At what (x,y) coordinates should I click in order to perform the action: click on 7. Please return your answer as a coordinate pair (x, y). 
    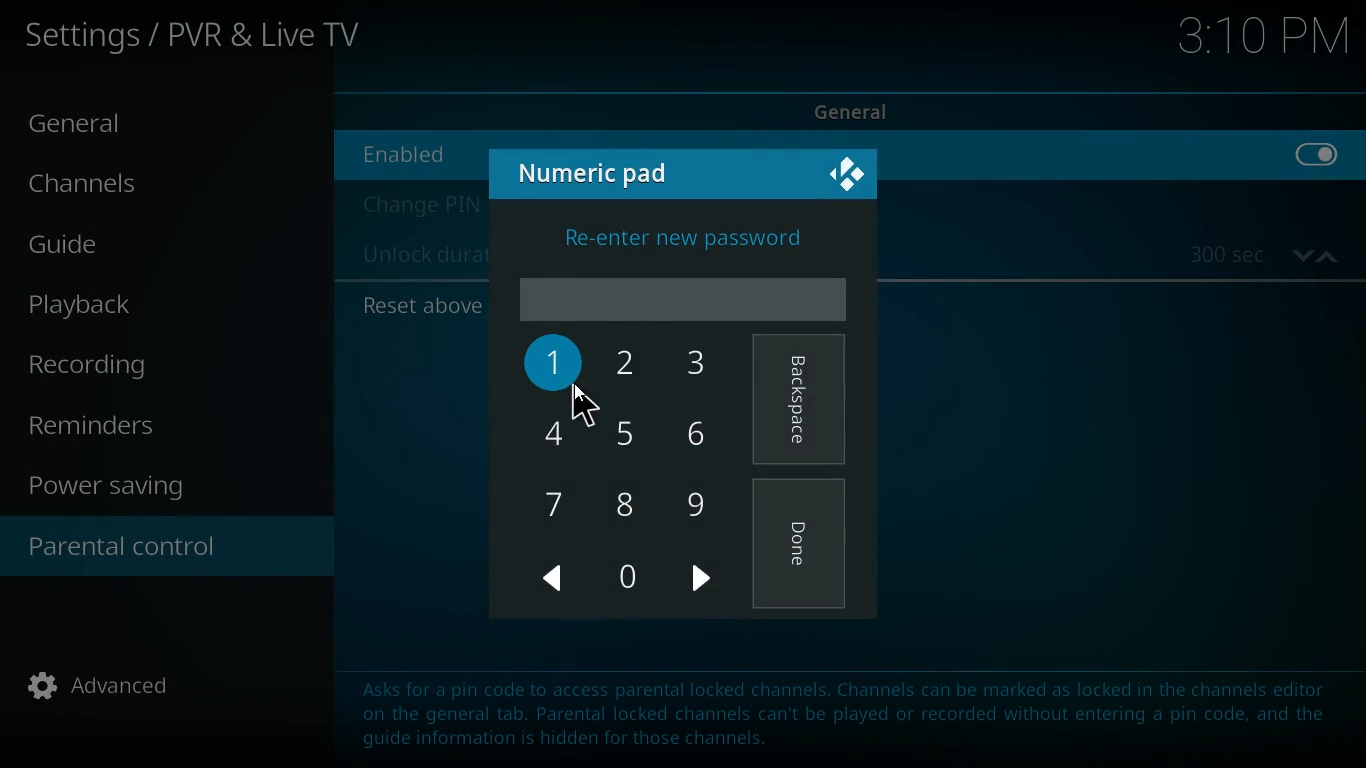
    Looking at the image, I should click on (559, 504).